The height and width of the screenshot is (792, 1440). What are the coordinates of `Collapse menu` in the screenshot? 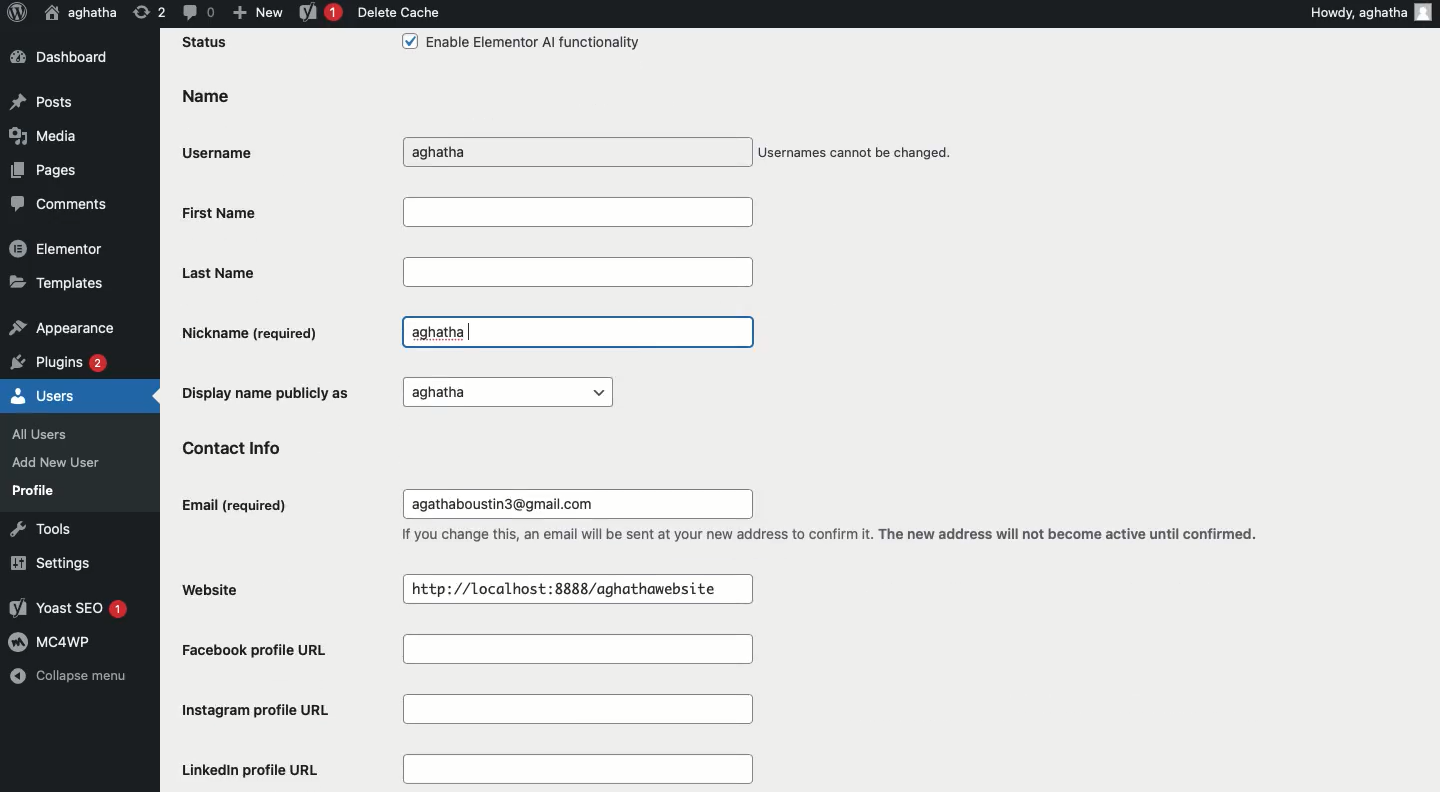 It's located at (68, 678).